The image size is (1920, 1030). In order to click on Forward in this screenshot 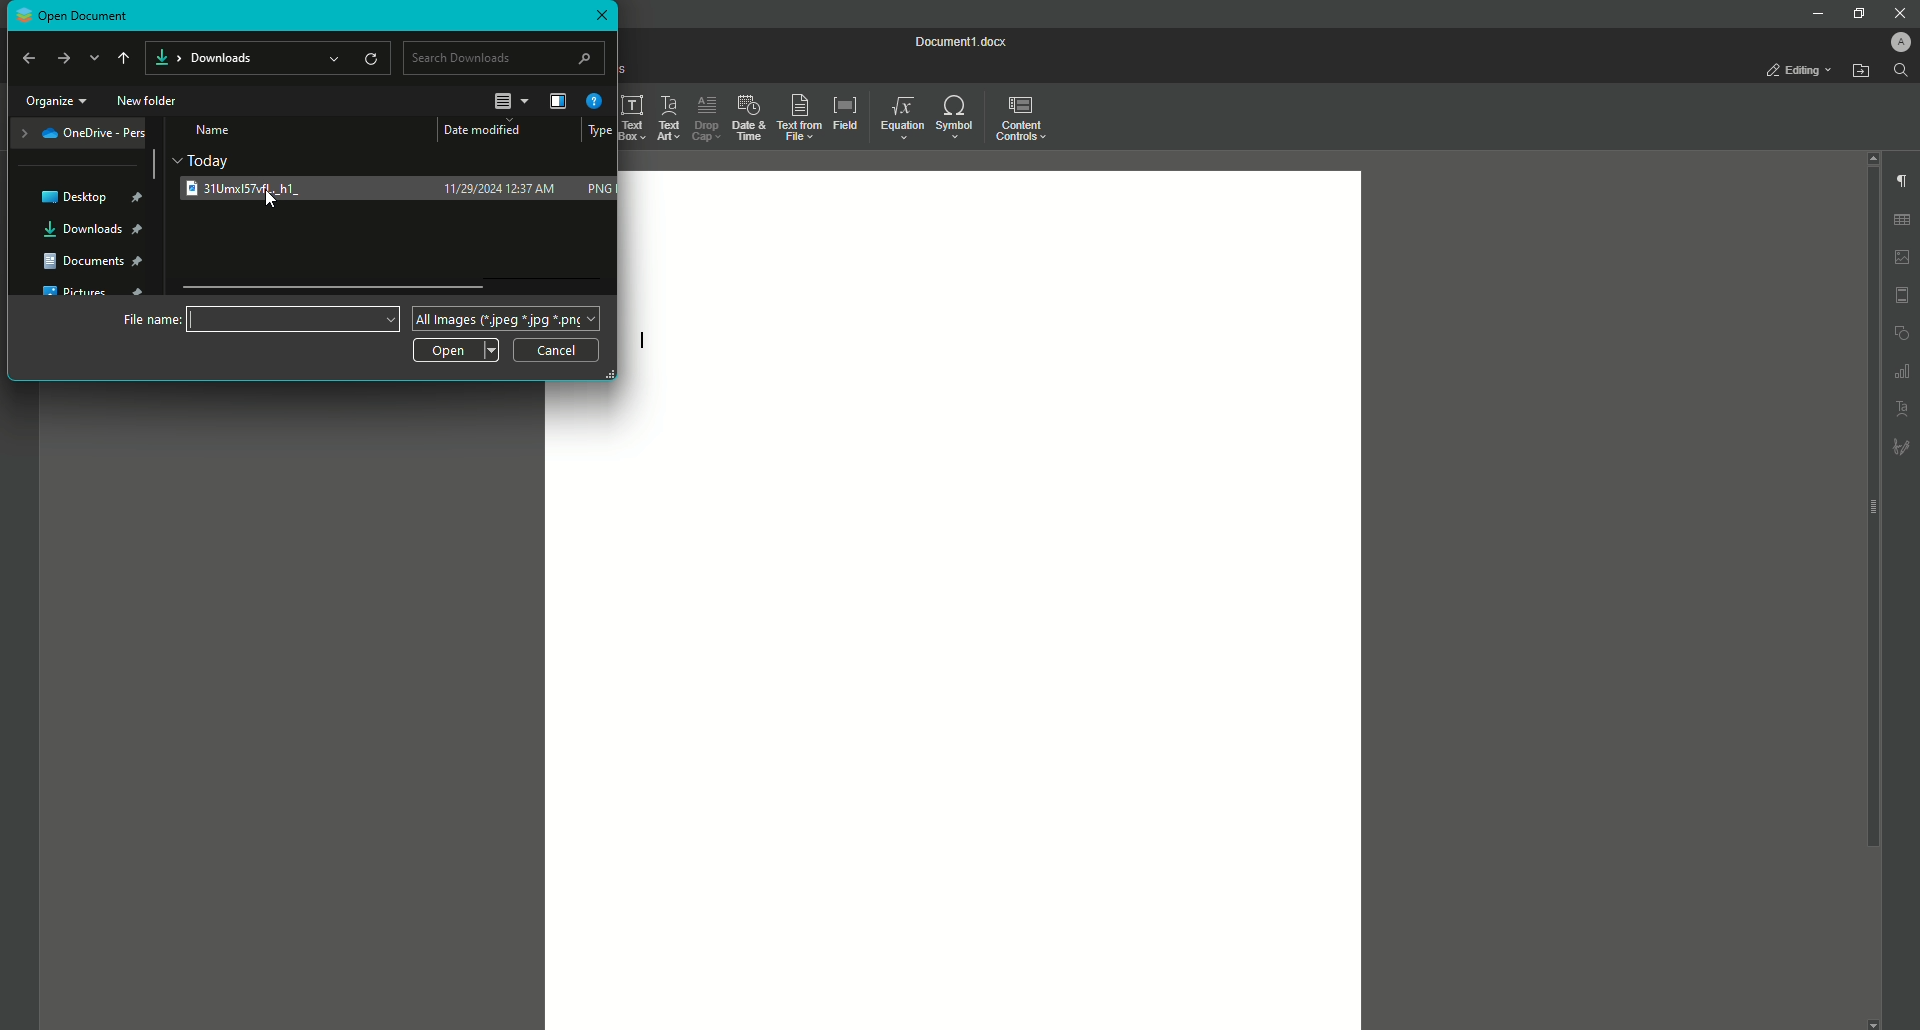, I will do `click(63, 58)`.